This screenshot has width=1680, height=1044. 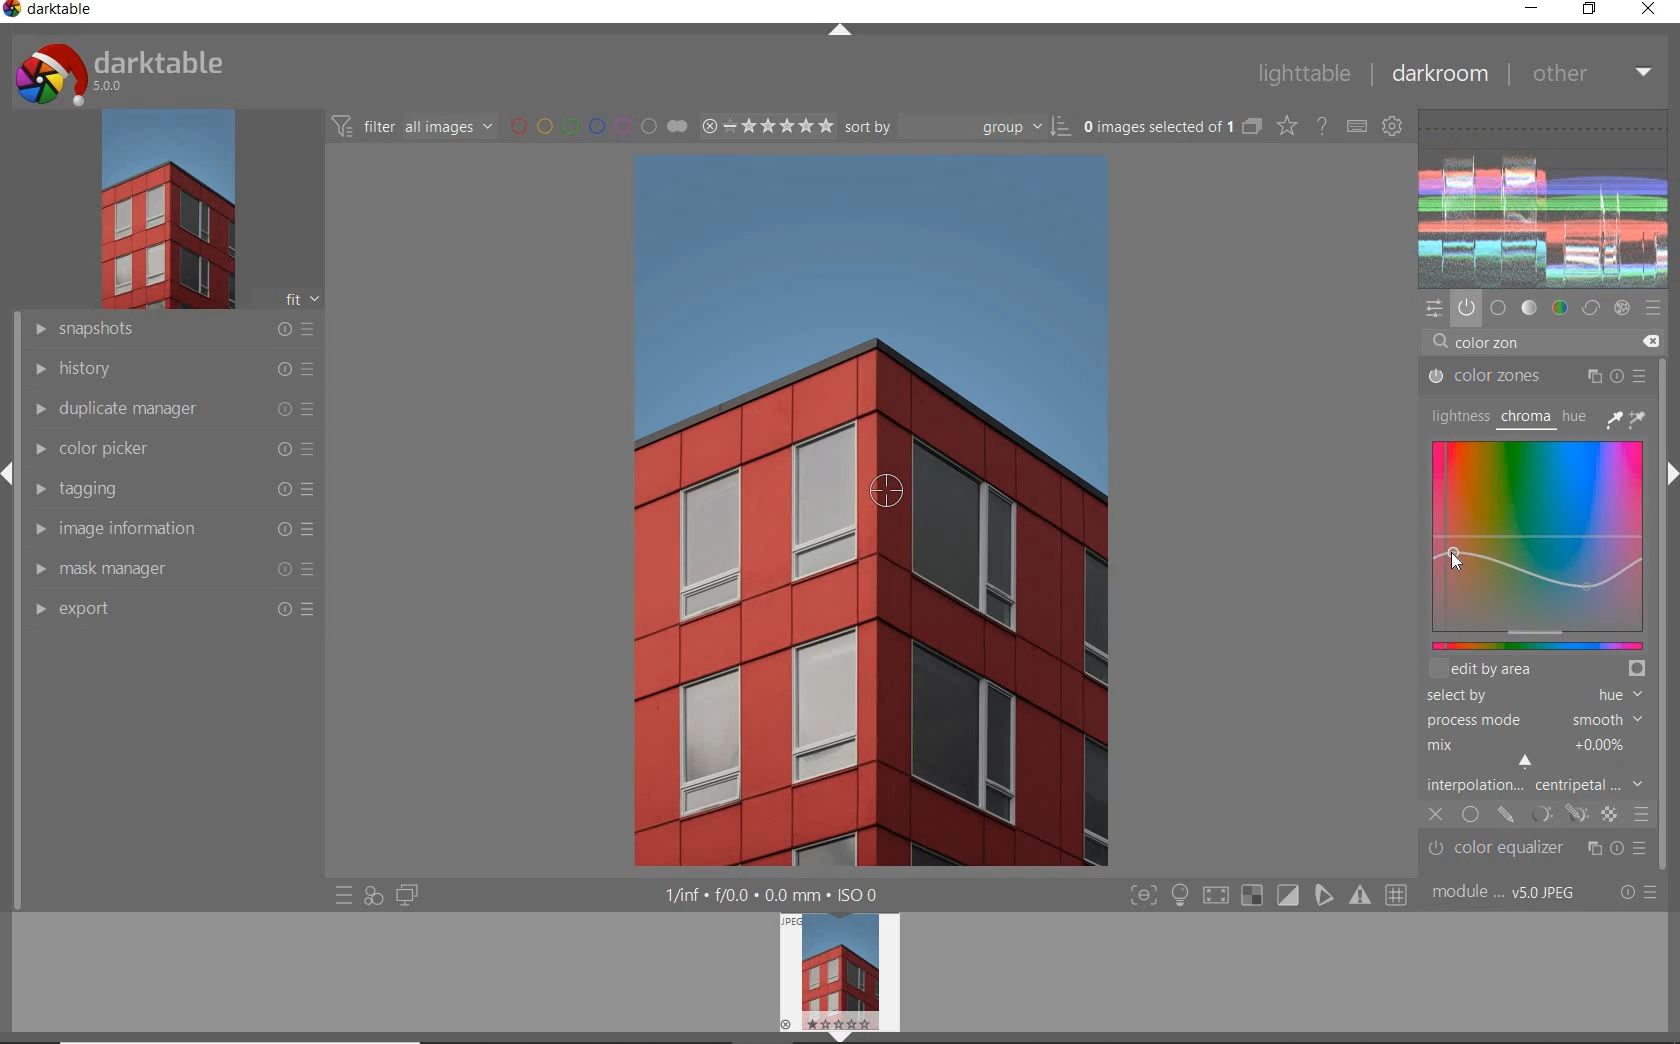 What do you see at coordinates (1638, 894) in the screenshot?
I see `reset or presets & preferences` at bounding box center [1638, 894].